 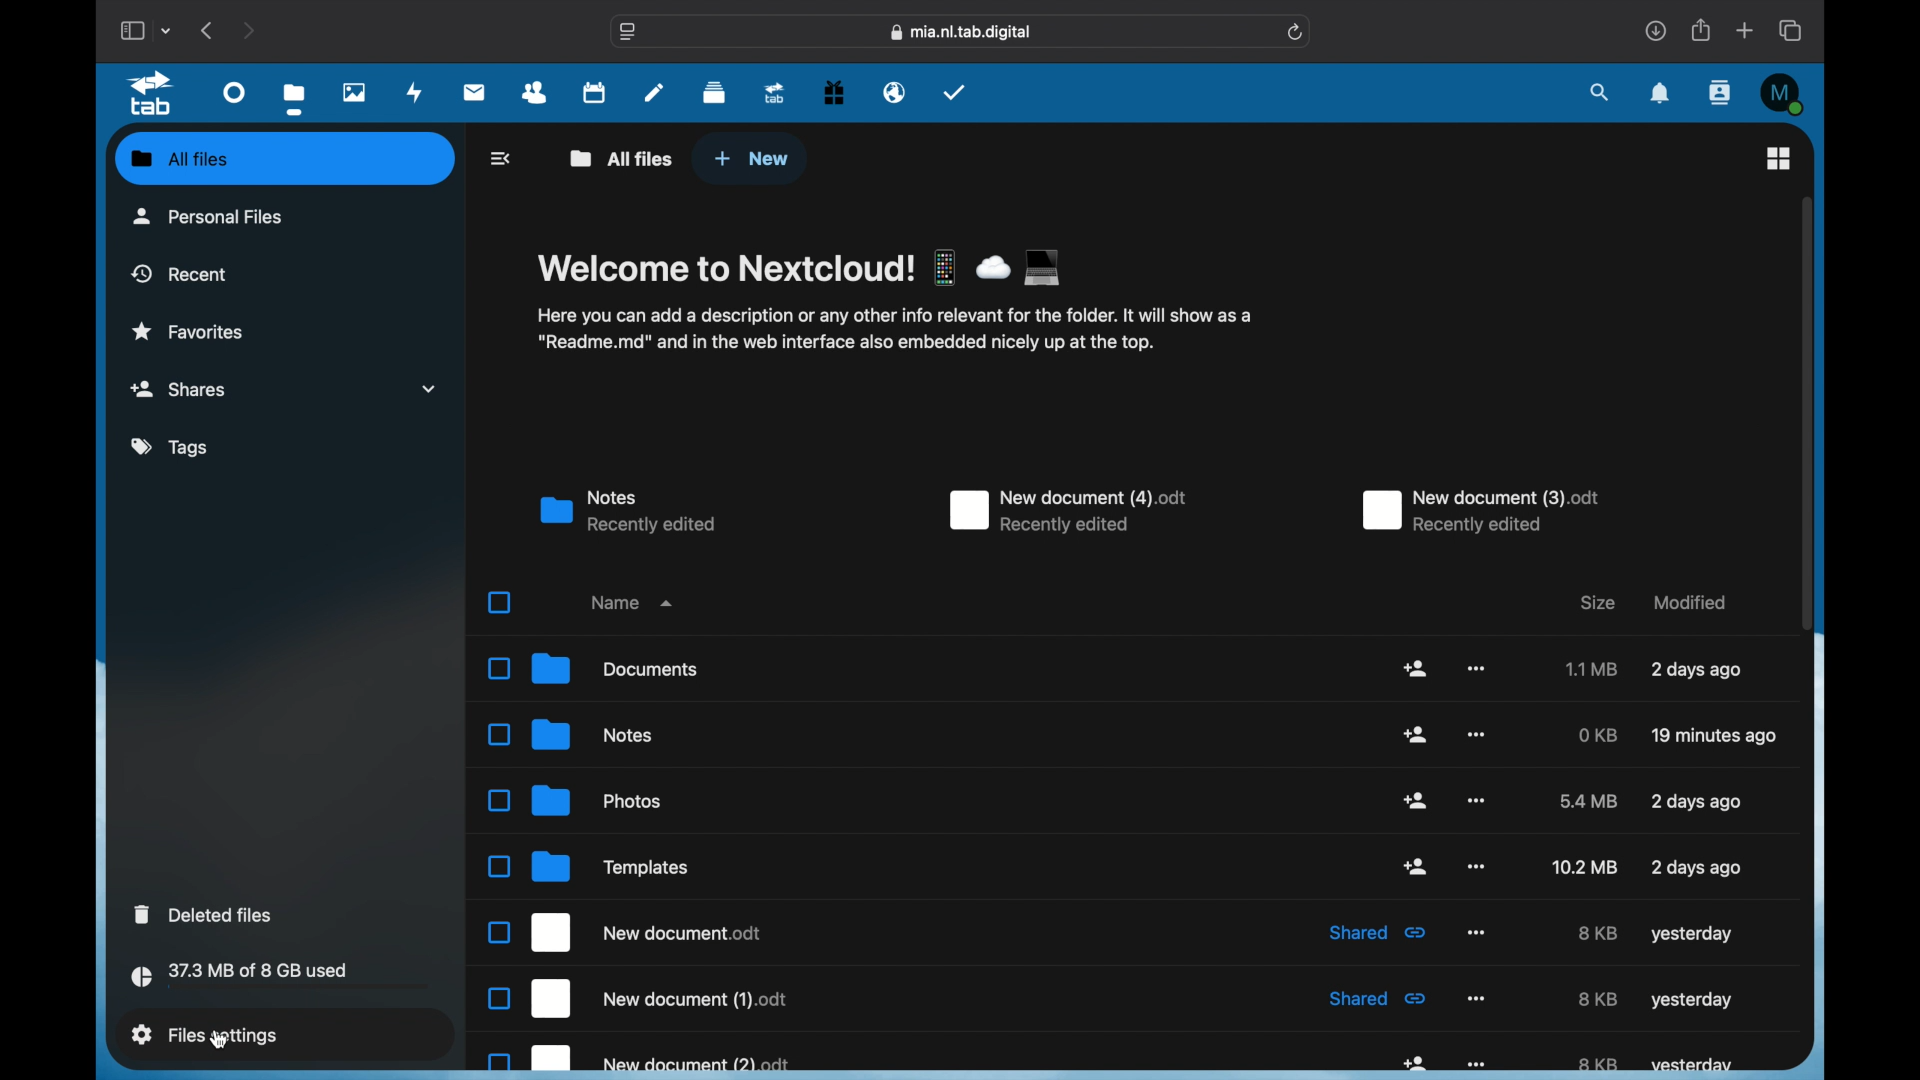 What do you see at coordinates (284, 978) in the screenshot?
I see `storage` at bounding box center [284, 978].